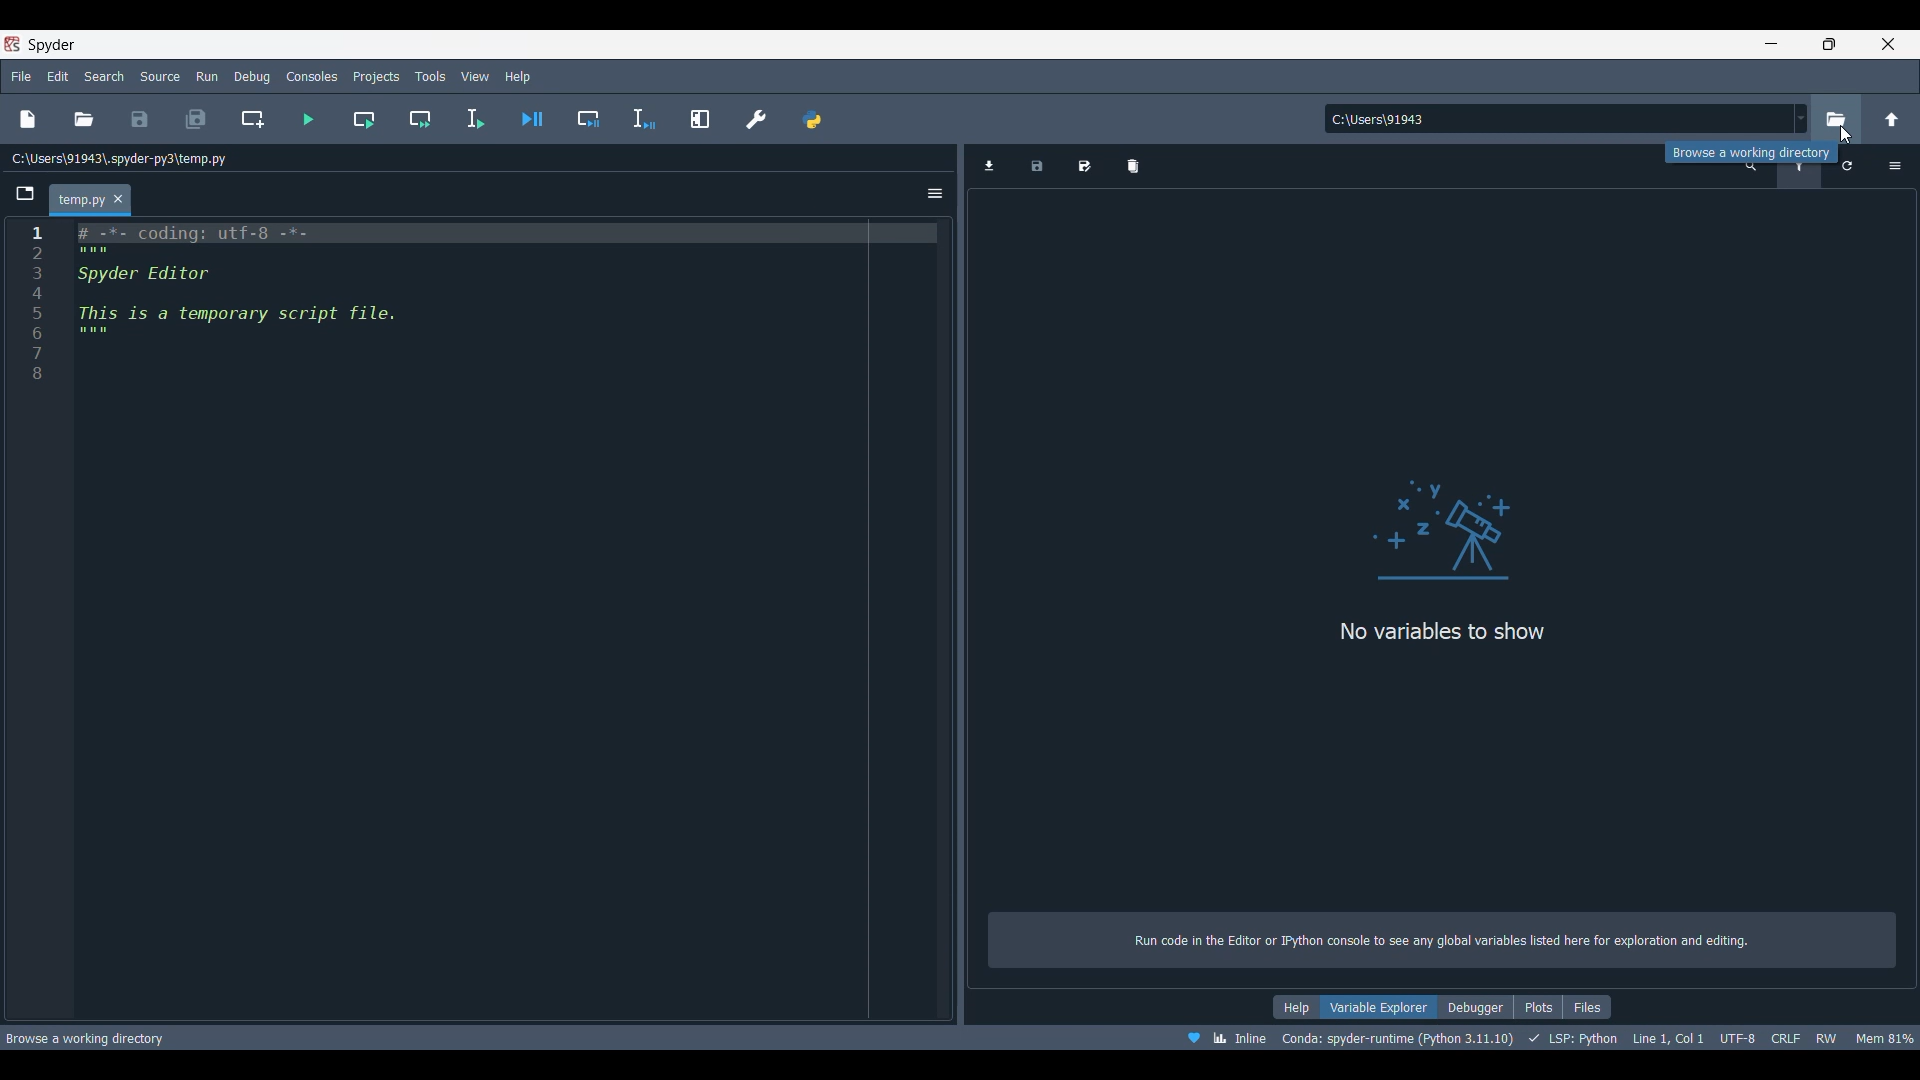 This screenshot has width=1920, height=1080. Describe the element at coordinates (1895, 166) in the screenshot. I see `Options` at that location.